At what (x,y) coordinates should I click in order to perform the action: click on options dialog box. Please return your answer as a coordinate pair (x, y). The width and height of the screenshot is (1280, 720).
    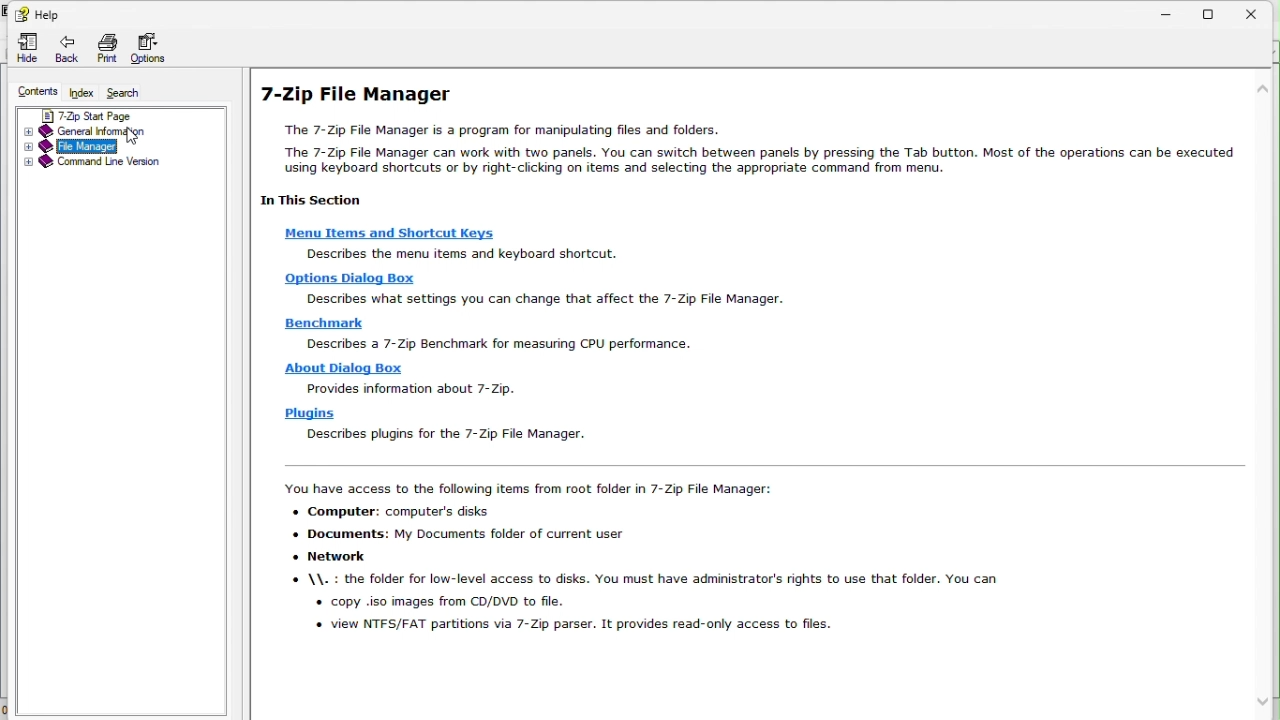
    Looking at the image, I should click on (350, 278).